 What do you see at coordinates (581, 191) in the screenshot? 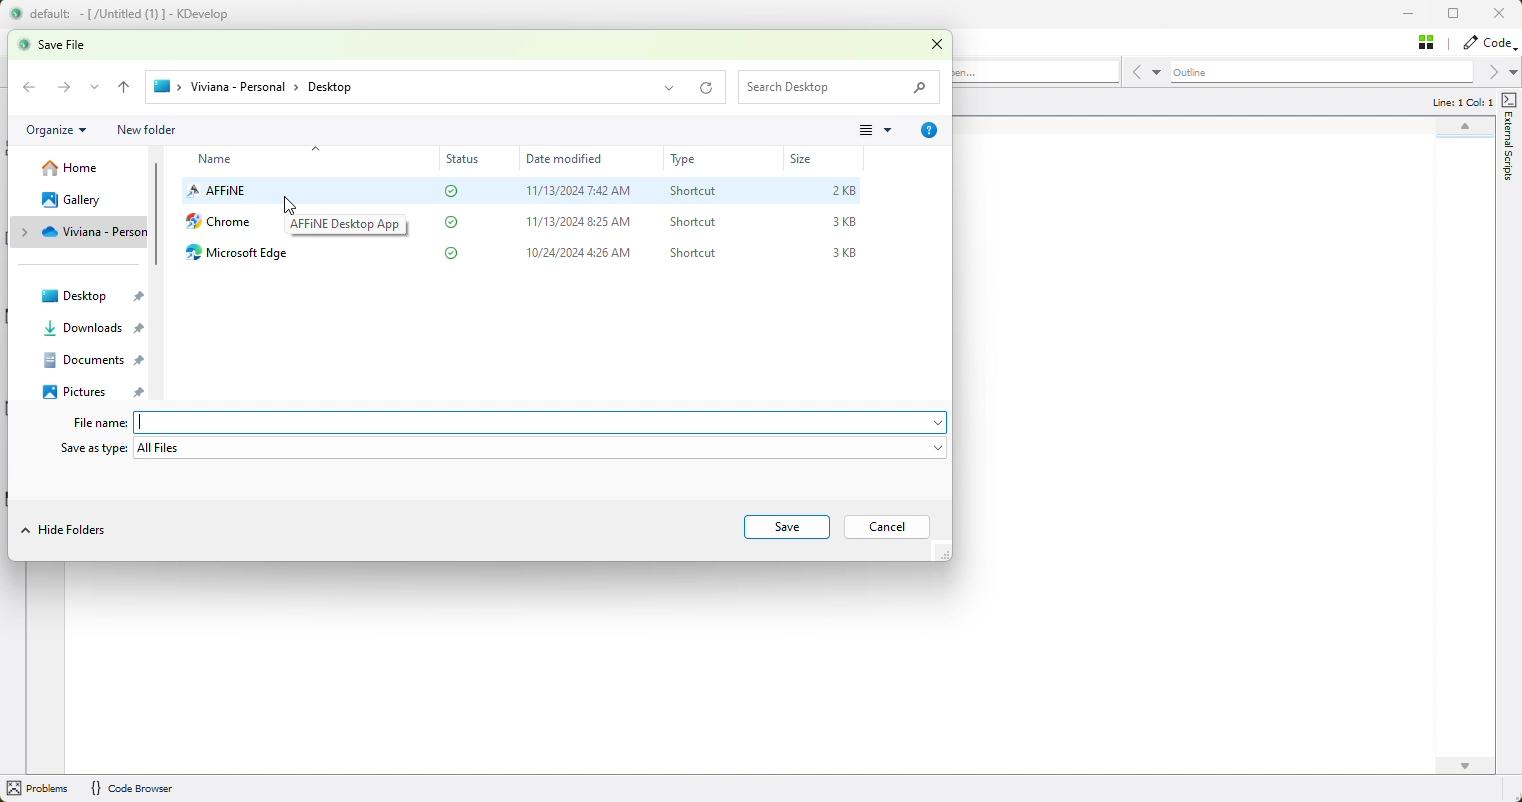
I see `11/13/2024 7:42 AM` at bounding box center [581, 191].